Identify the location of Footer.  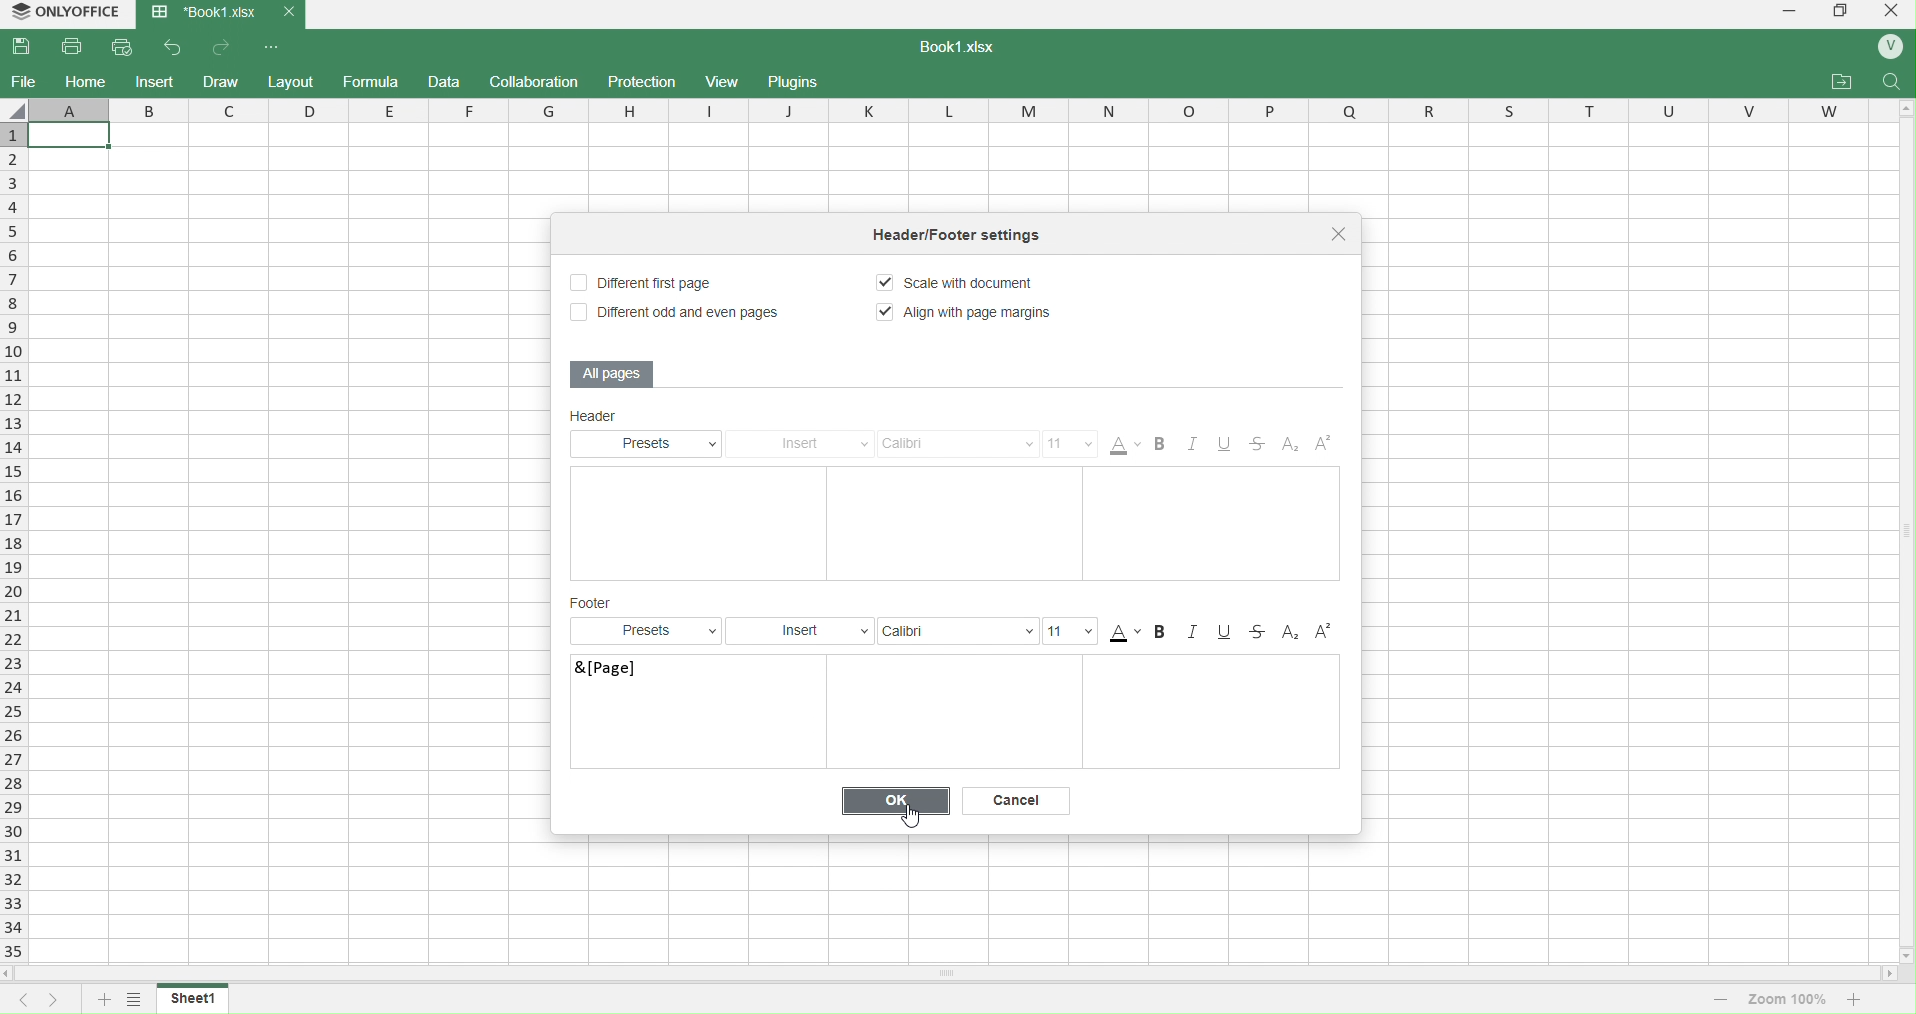
(595, 603).